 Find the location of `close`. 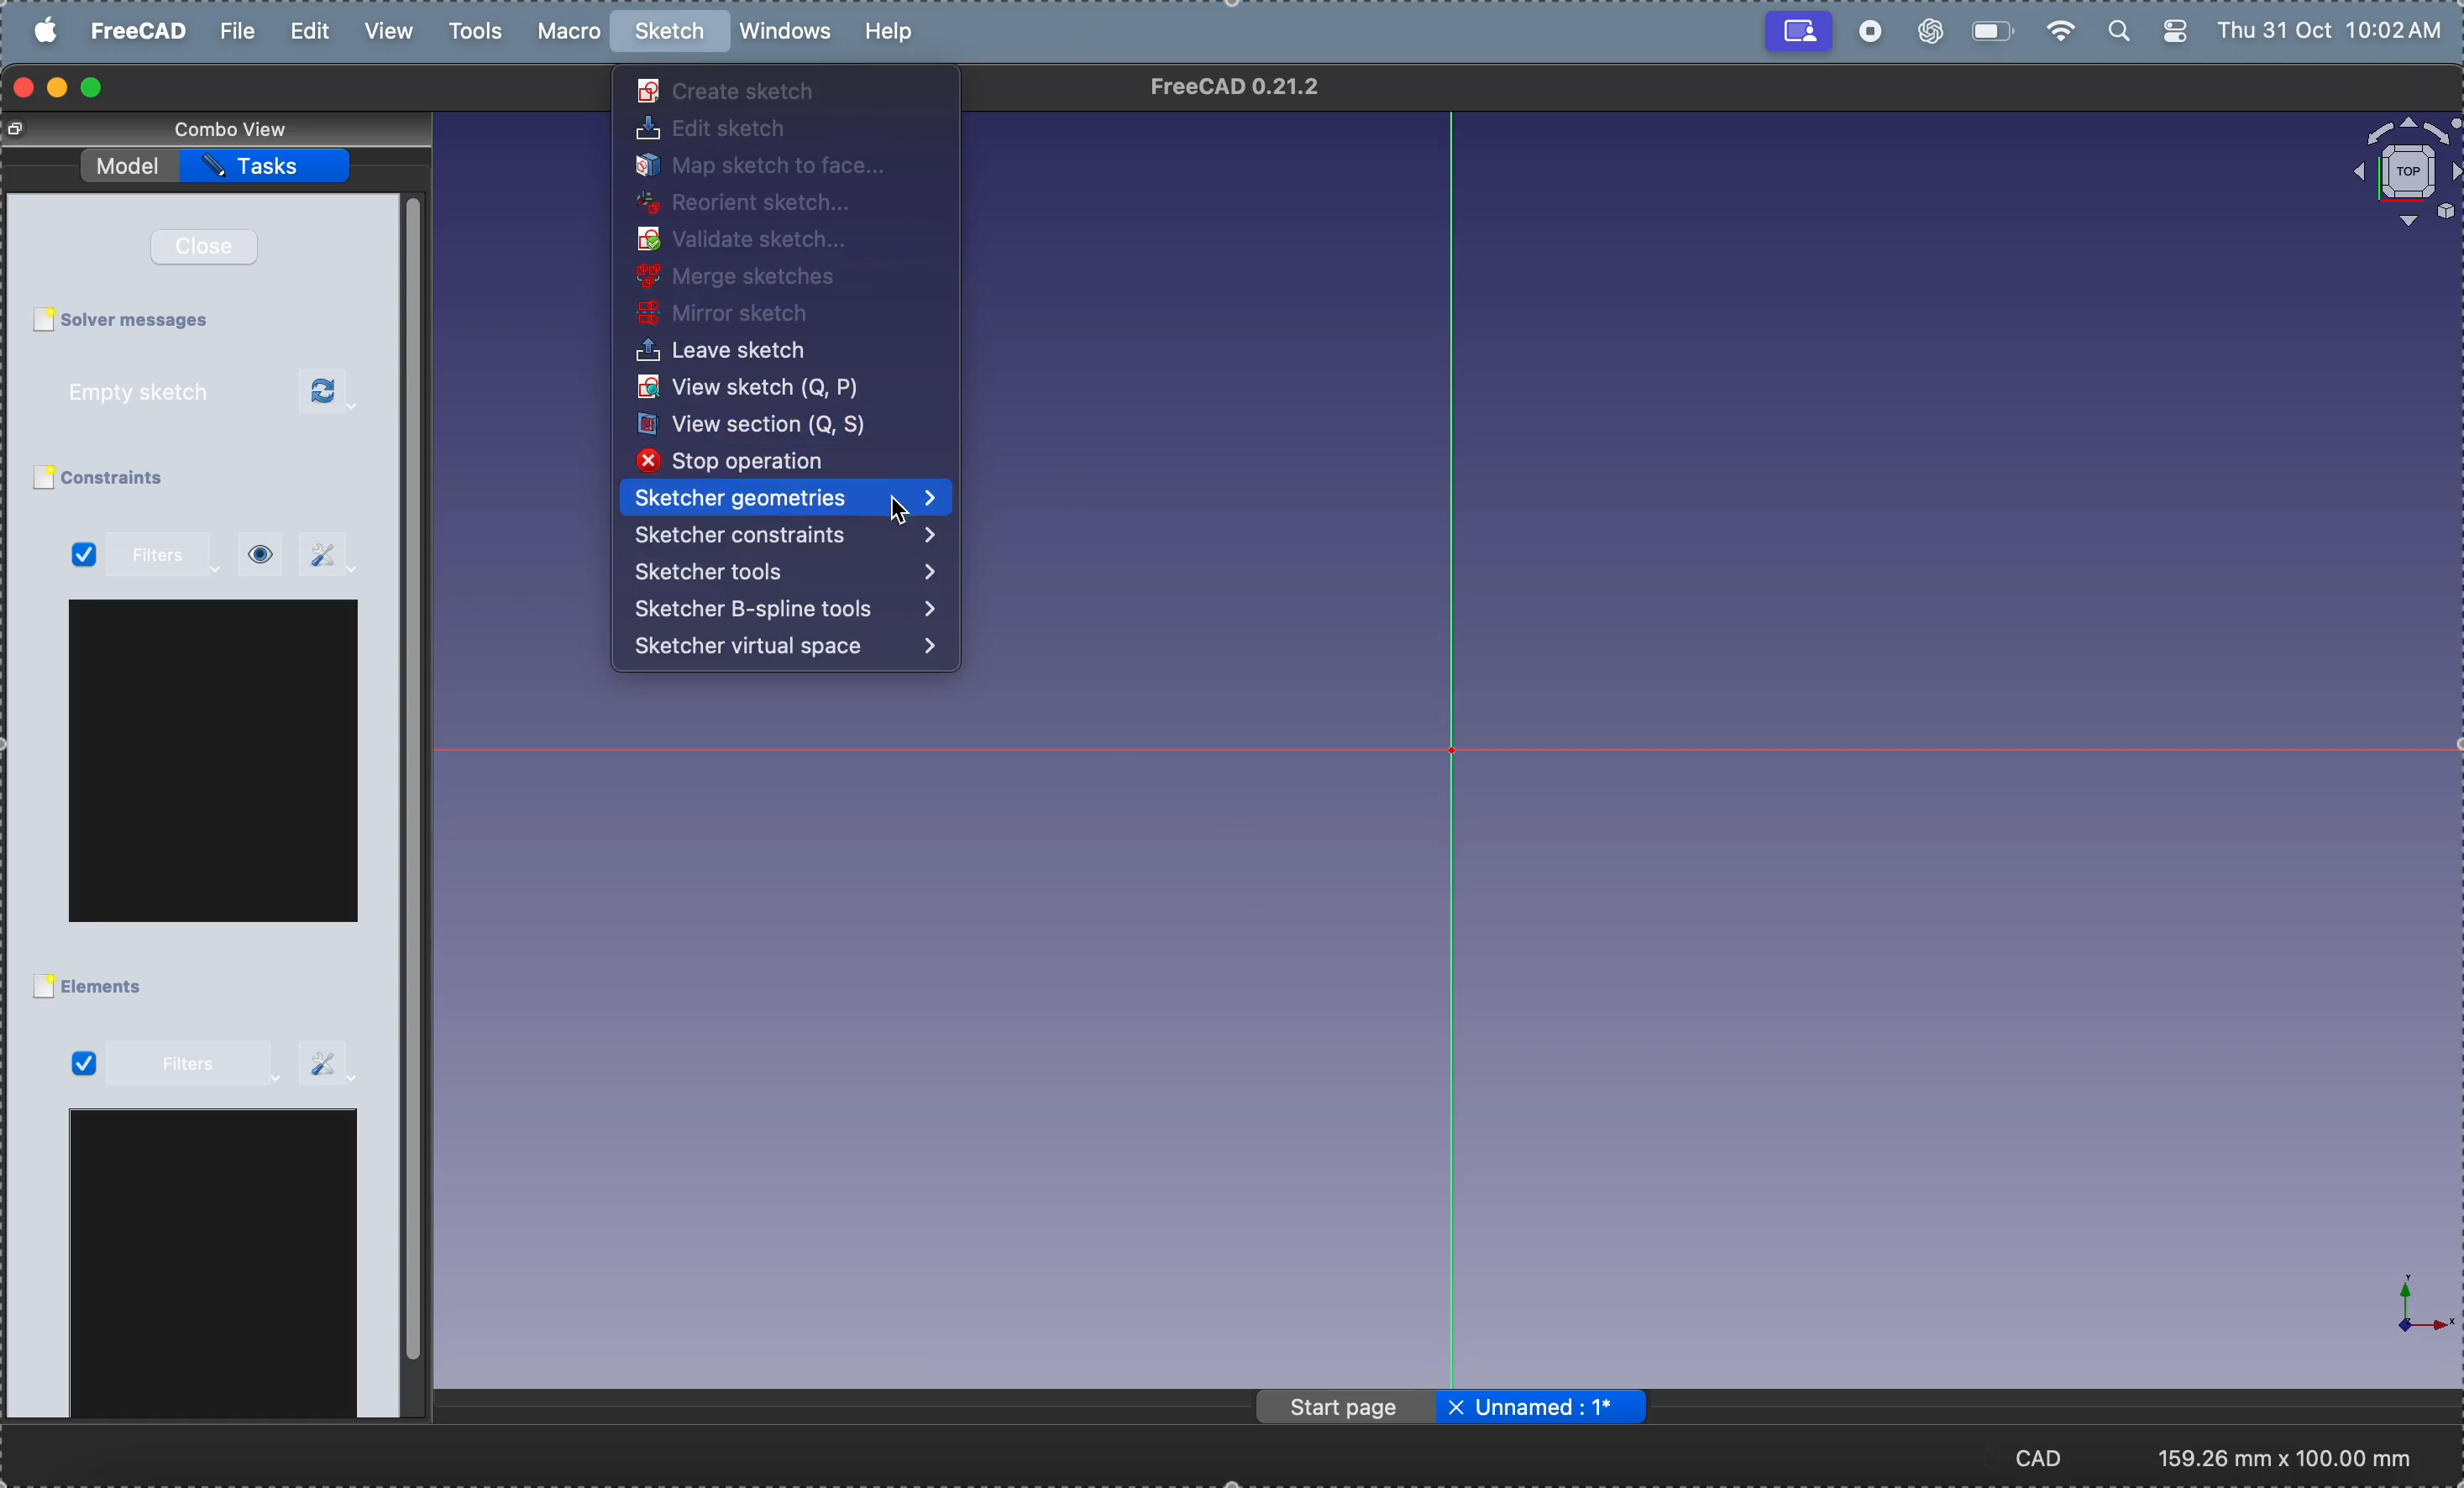

close is located at coordinates (215, 246).